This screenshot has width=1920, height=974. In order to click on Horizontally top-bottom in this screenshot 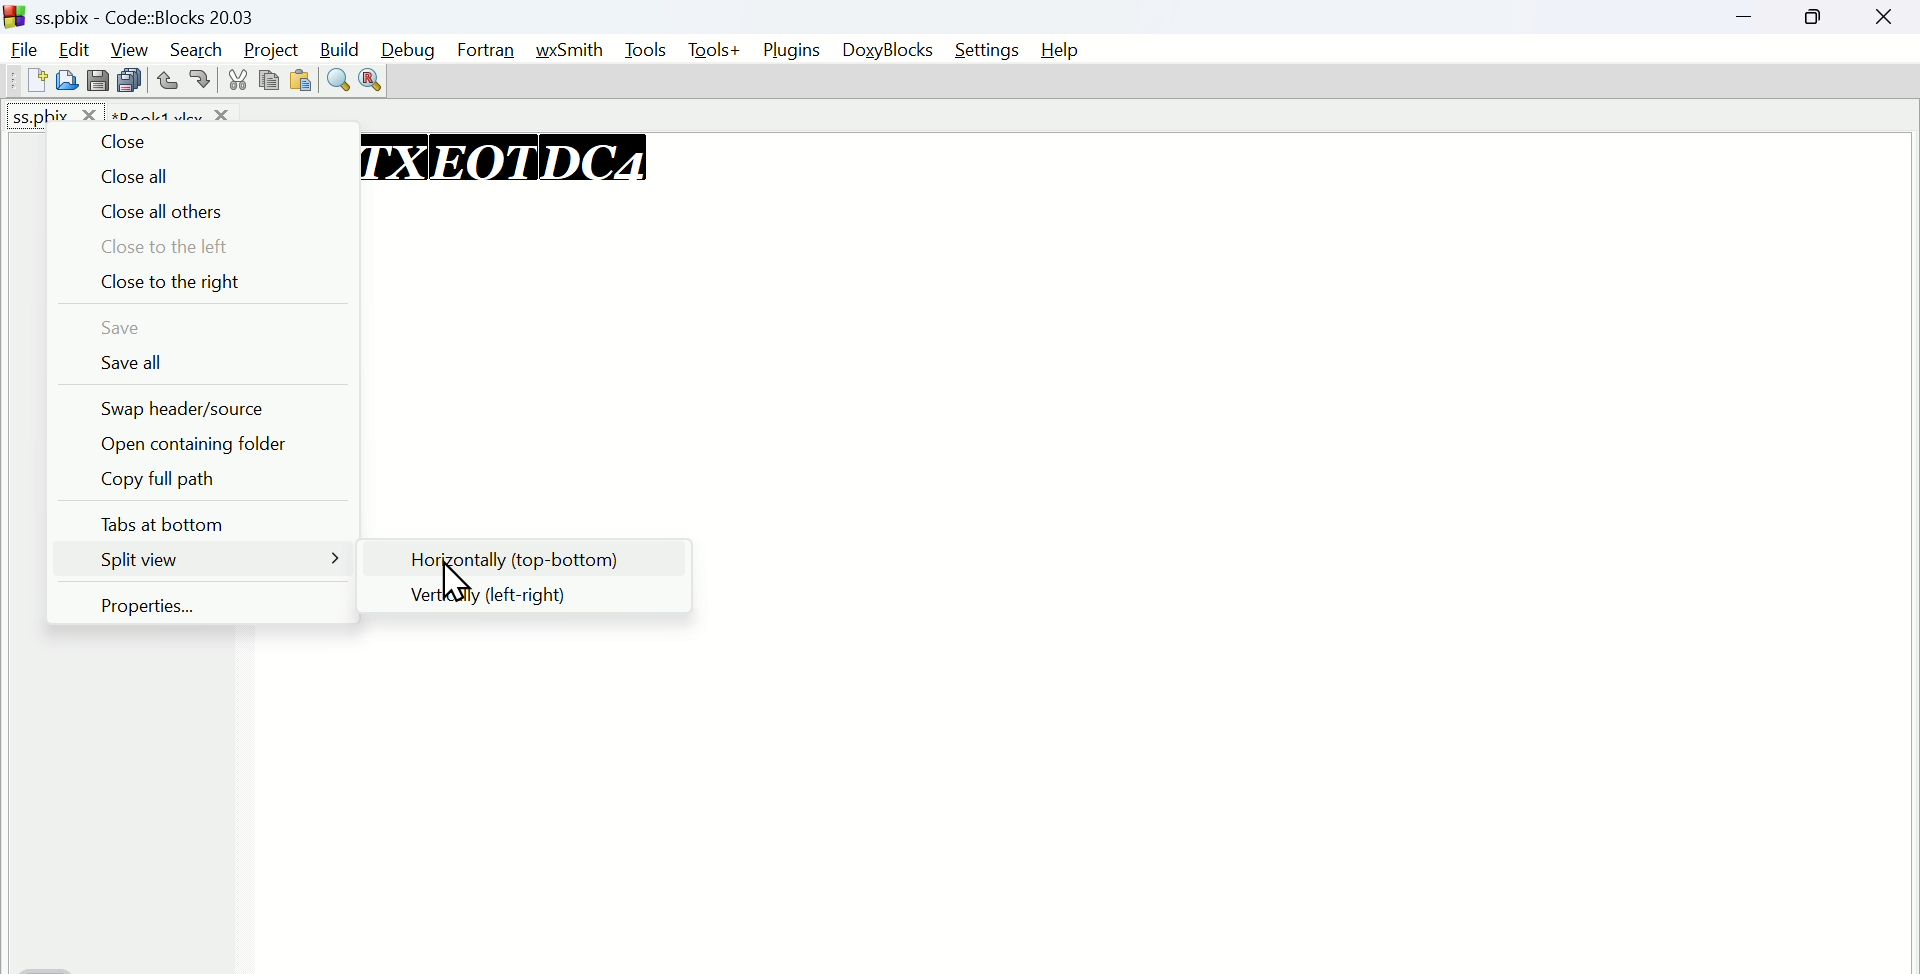, I will do `click(532, 558)`.